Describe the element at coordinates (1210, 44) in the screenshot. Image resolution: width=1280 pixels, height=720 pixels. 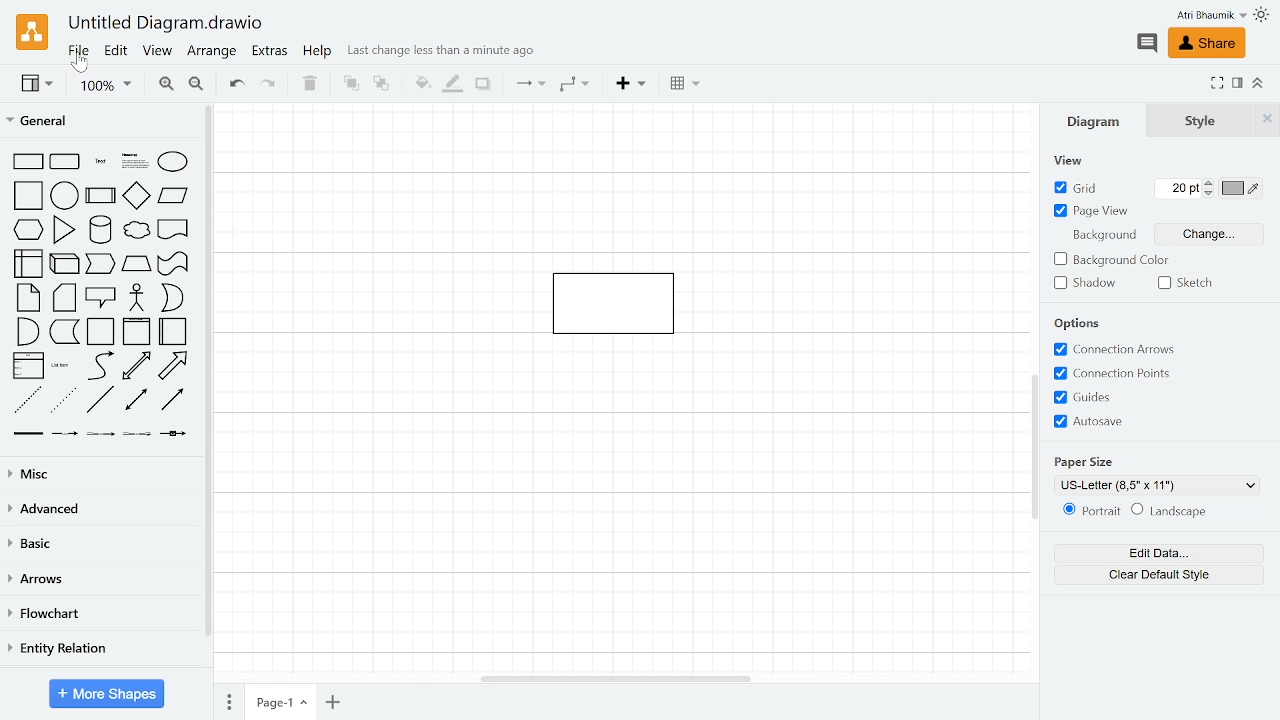
I see `Share` at that location.